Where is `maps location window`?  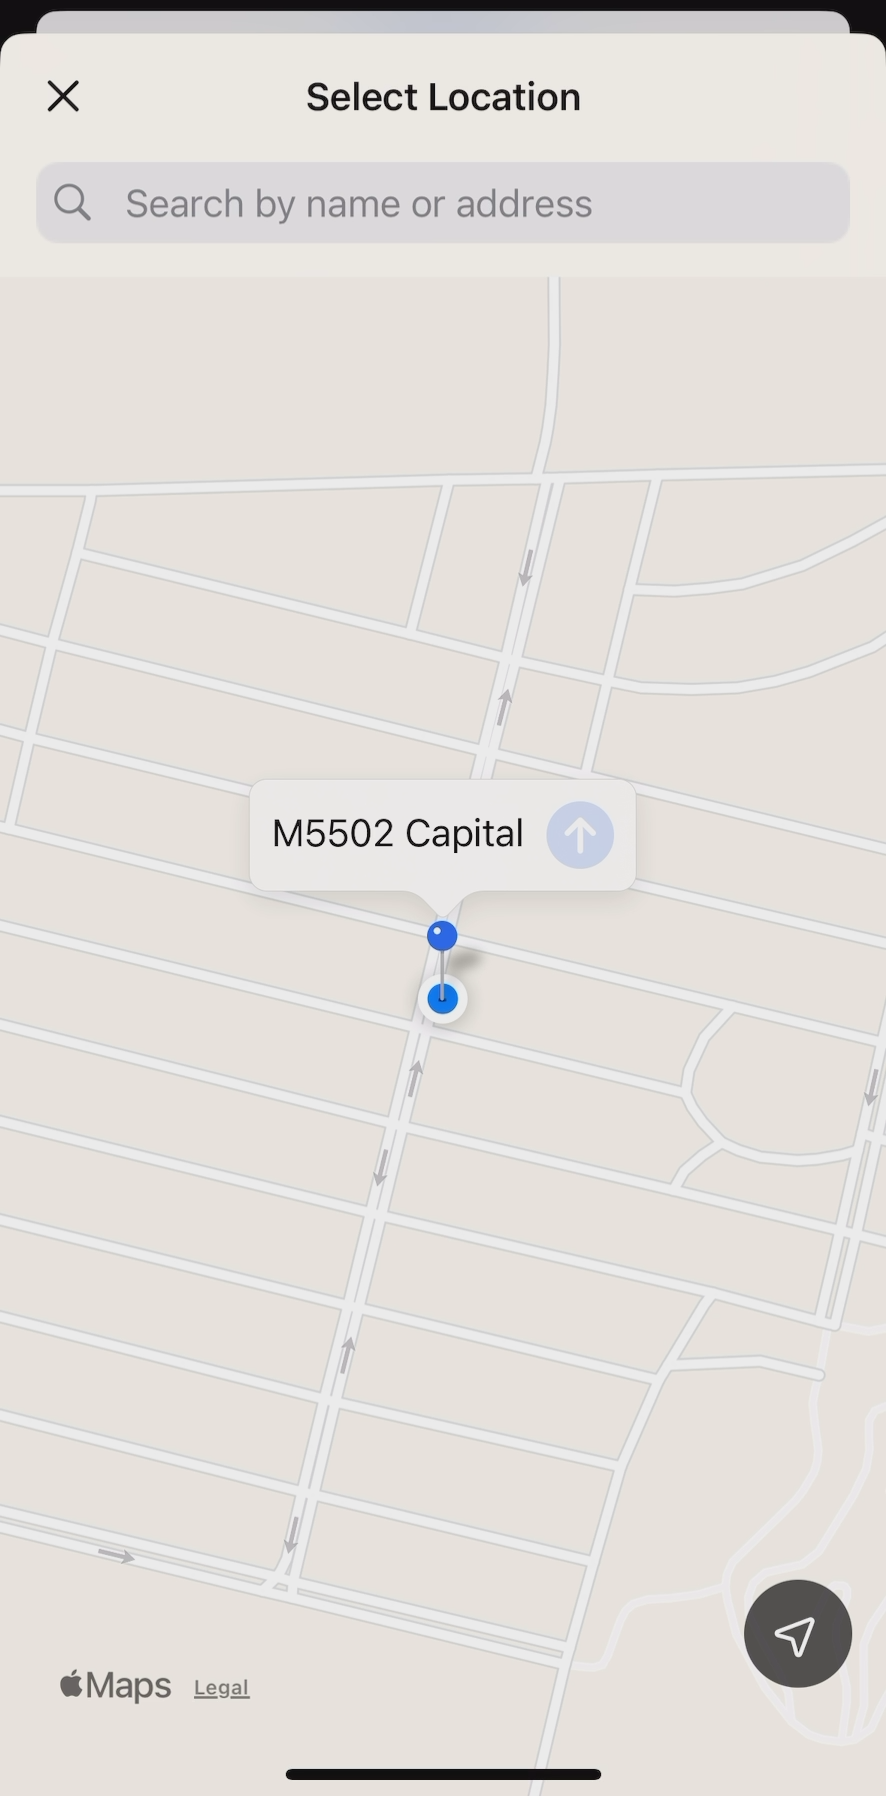
maps location window is located at coordinates (443, 893).